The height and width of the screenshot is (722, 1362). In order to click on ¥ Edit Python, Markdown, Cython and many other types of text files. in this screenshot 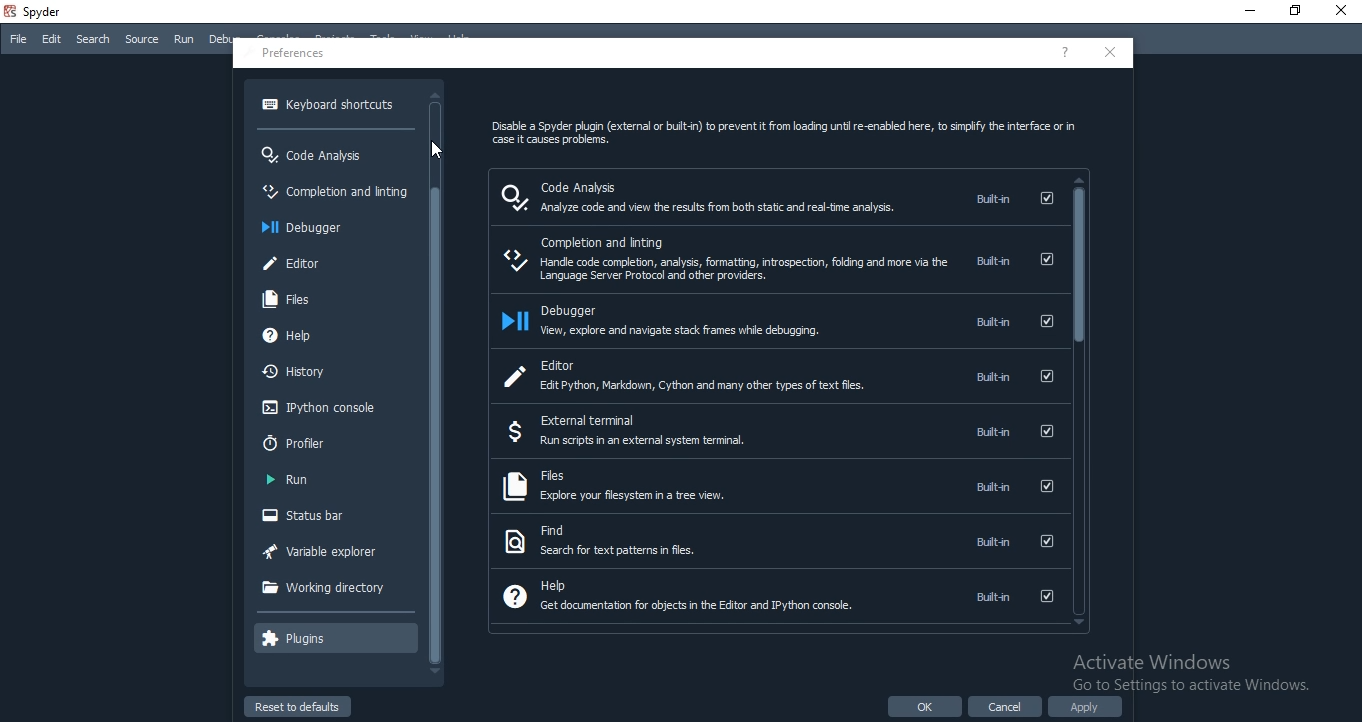, I will do `click(693, 386)`.